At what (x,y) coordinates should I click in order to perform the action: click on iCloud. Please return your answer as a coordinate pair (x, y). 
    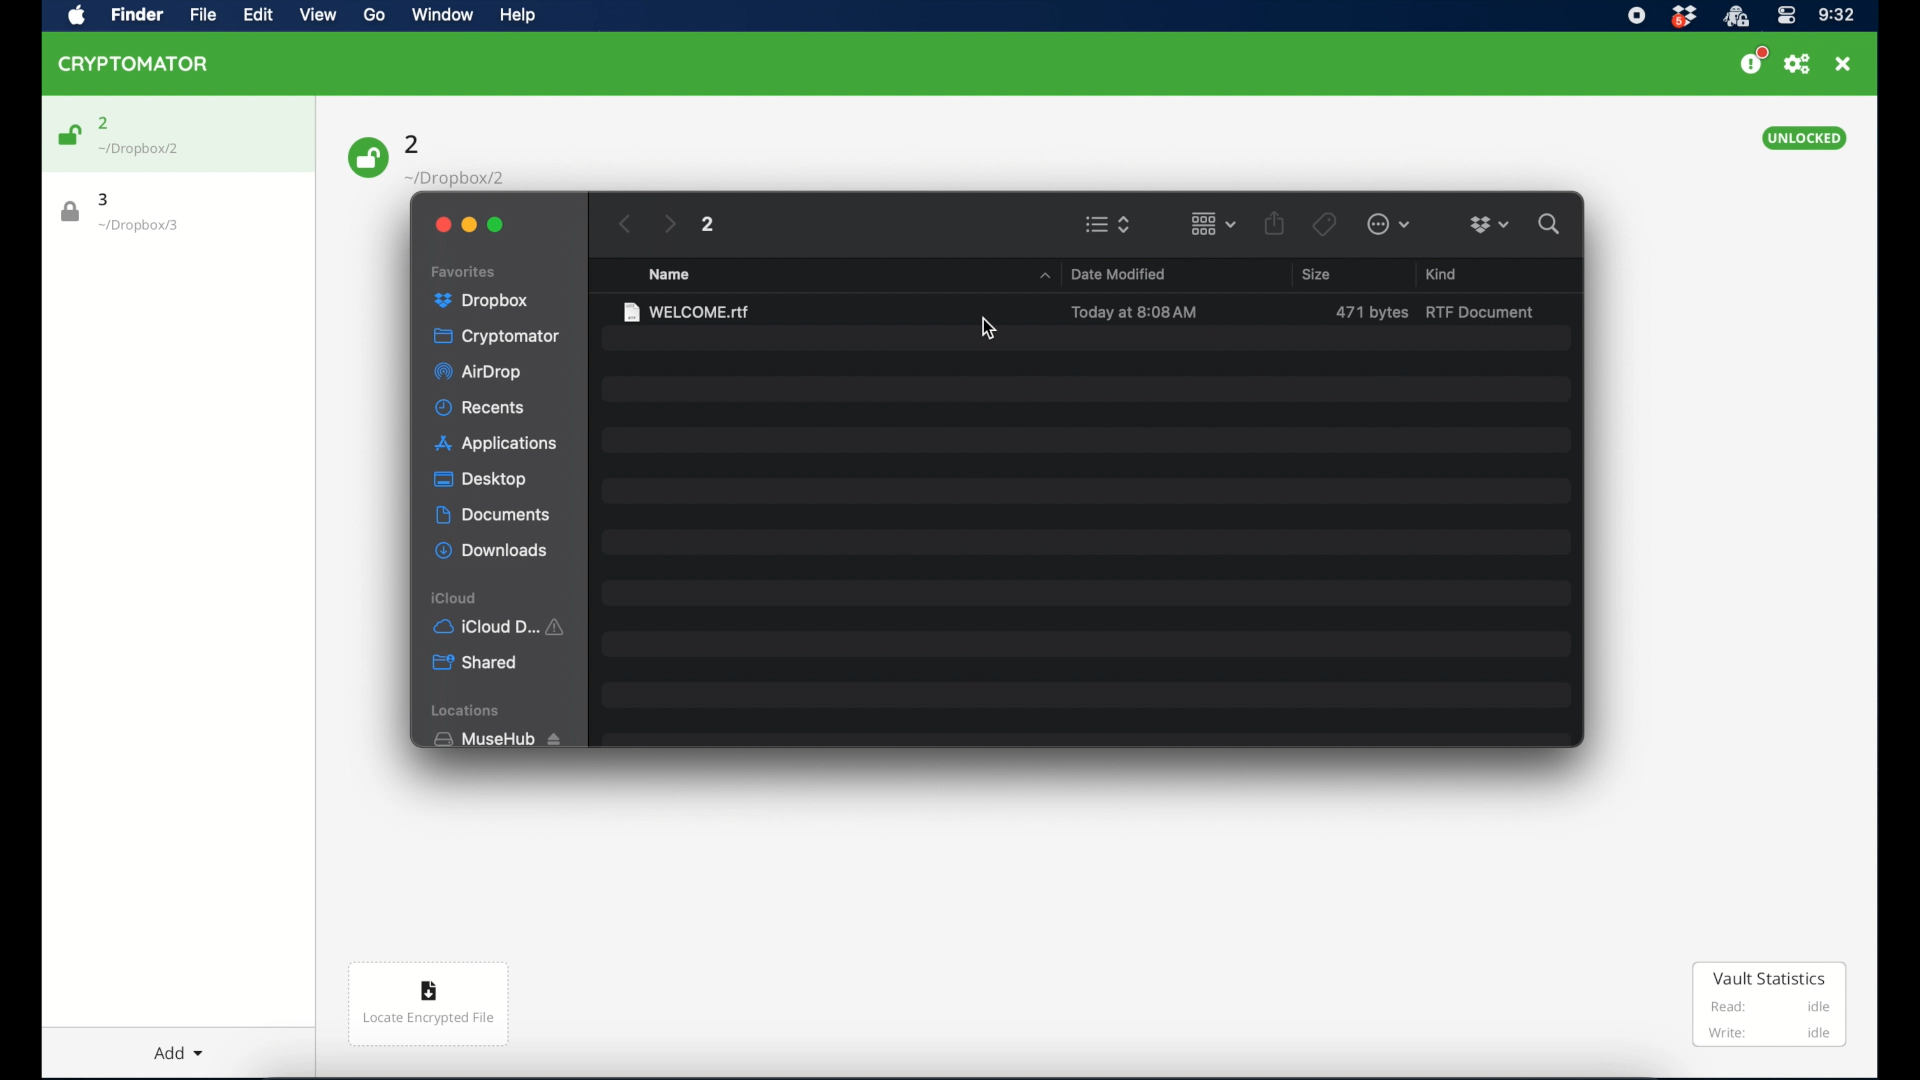
    Looking at the image, I should click on (453, 597).